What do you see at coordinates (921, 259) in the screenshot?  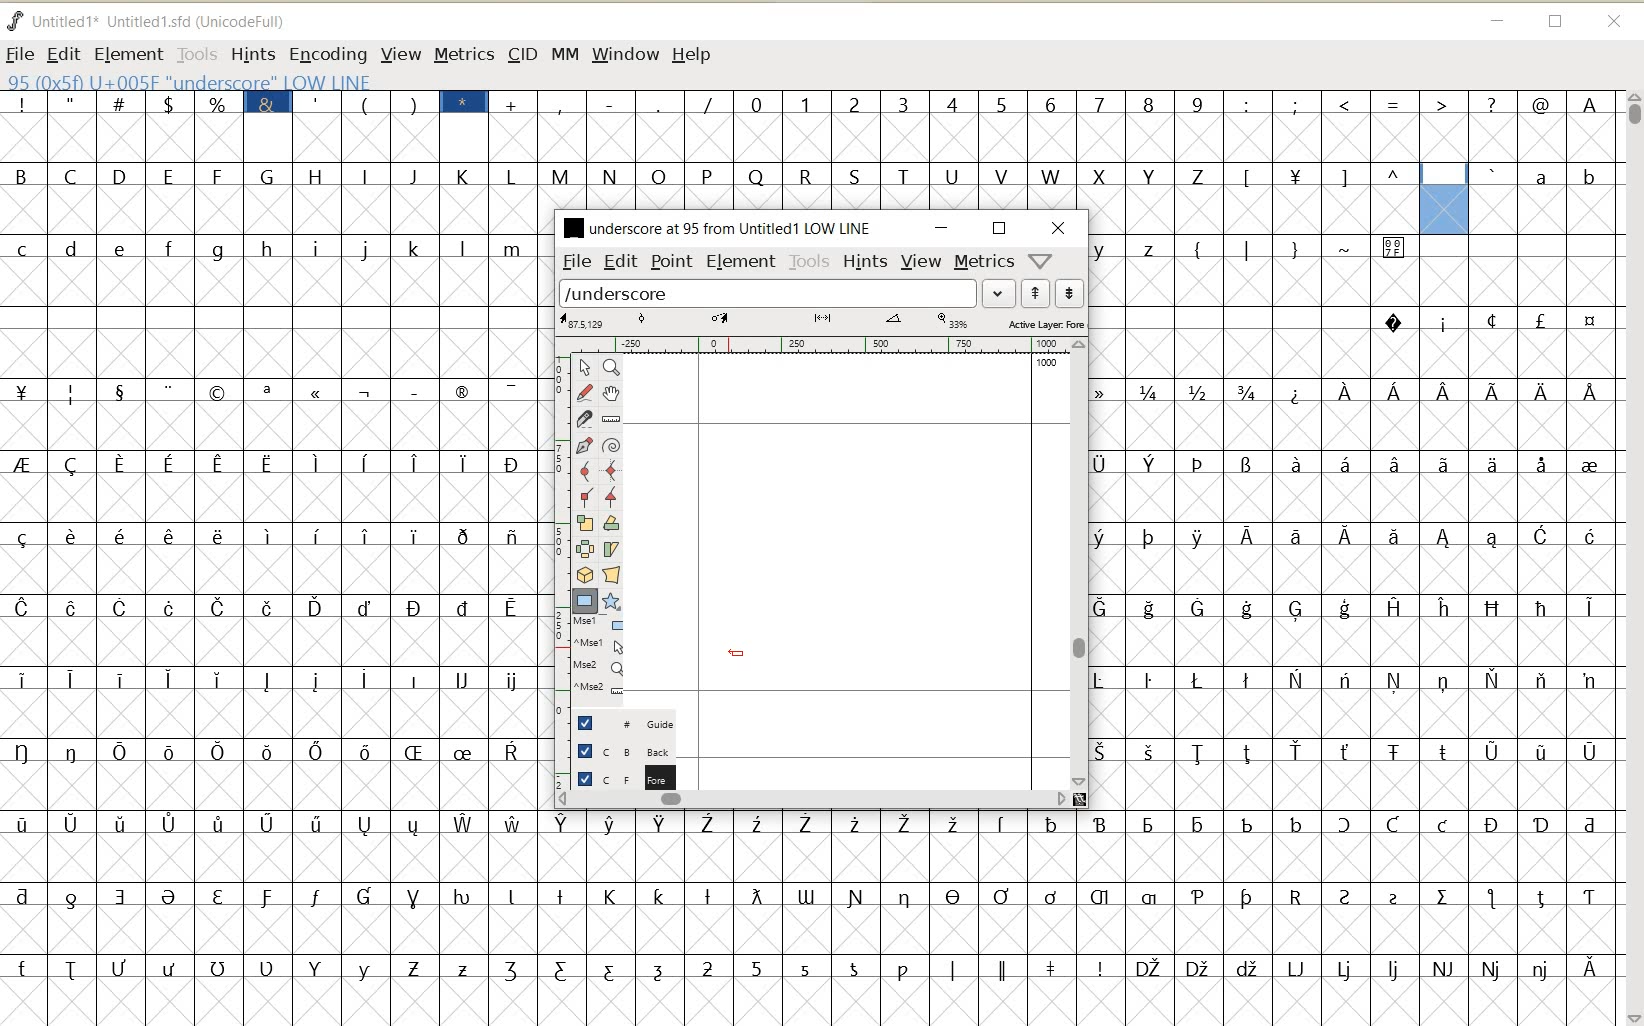 I see `VIEW` at bounding box center [921, 259].